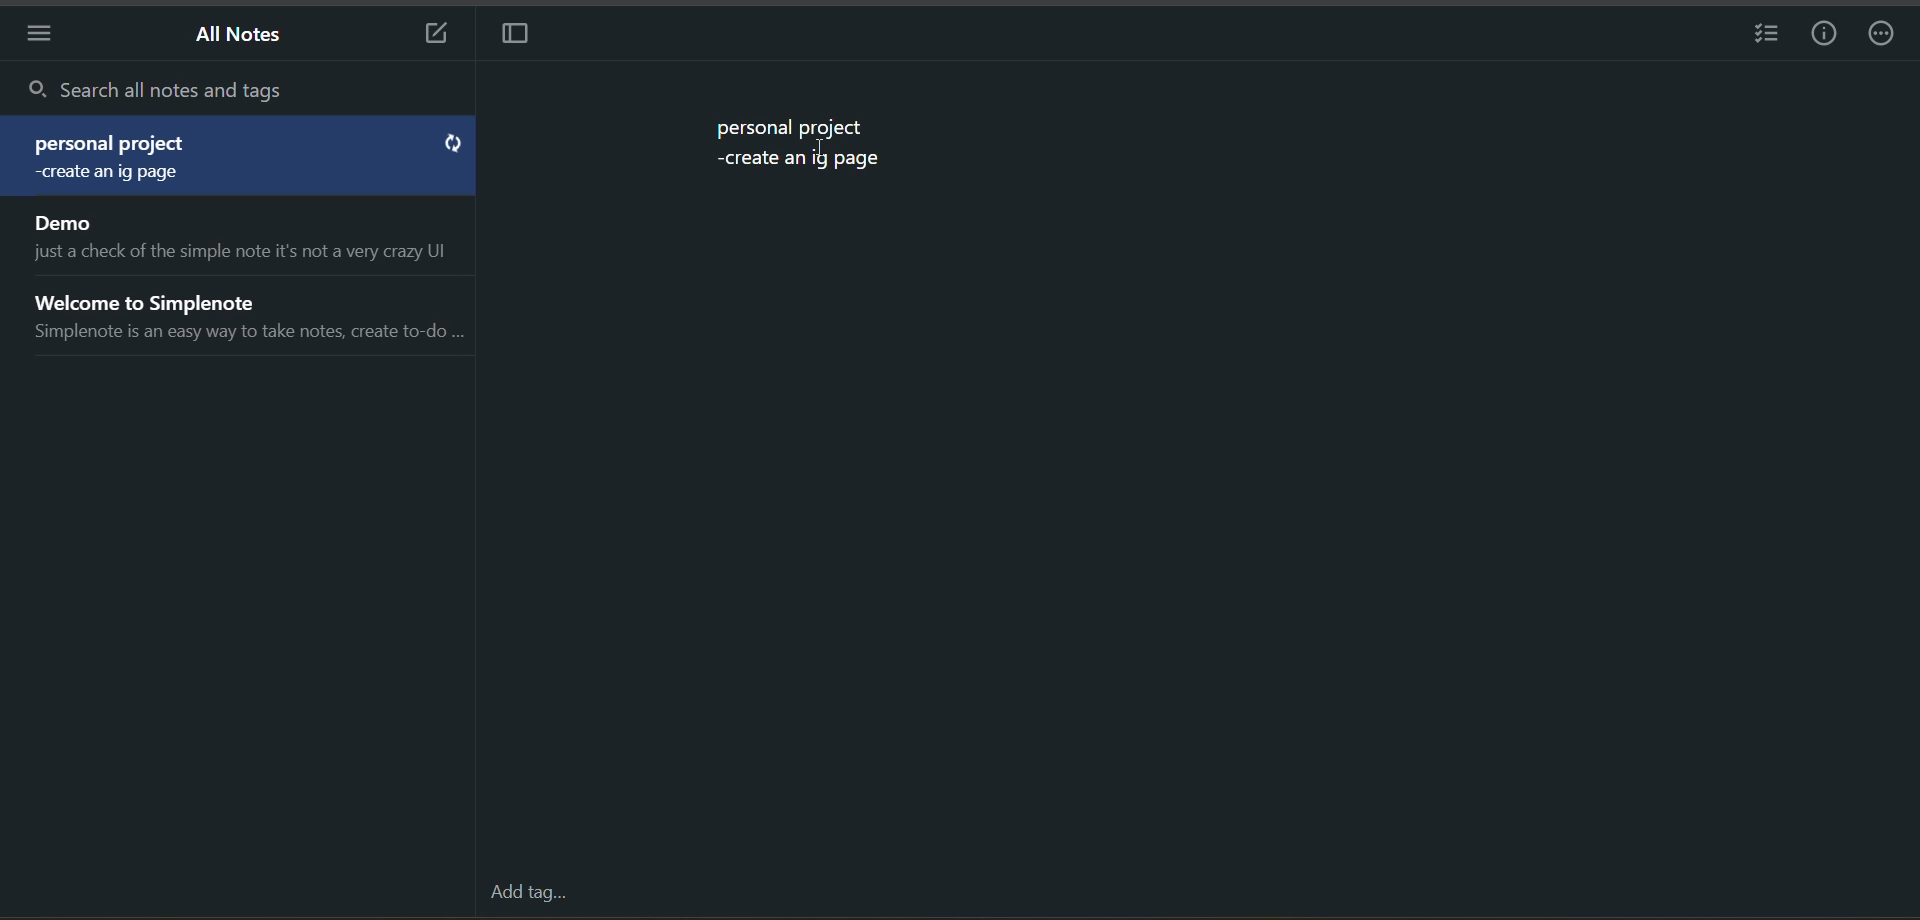 The image size is (1920, 920). What do you see at coordinates (426, 35) in the screenshot?
I see `new note` at bounding box center [426, 35].